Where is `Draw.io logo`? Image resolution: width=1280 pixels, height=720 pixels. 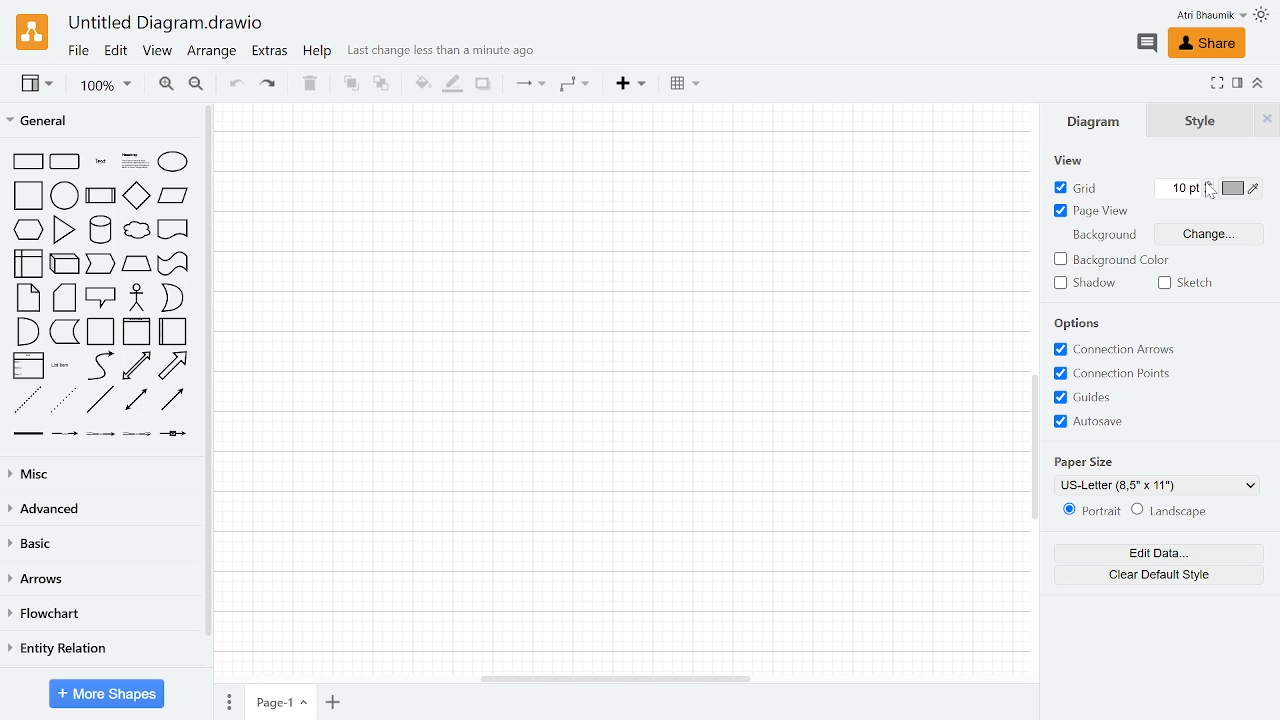
Draw.io logo is located at coordinates (30, 31).